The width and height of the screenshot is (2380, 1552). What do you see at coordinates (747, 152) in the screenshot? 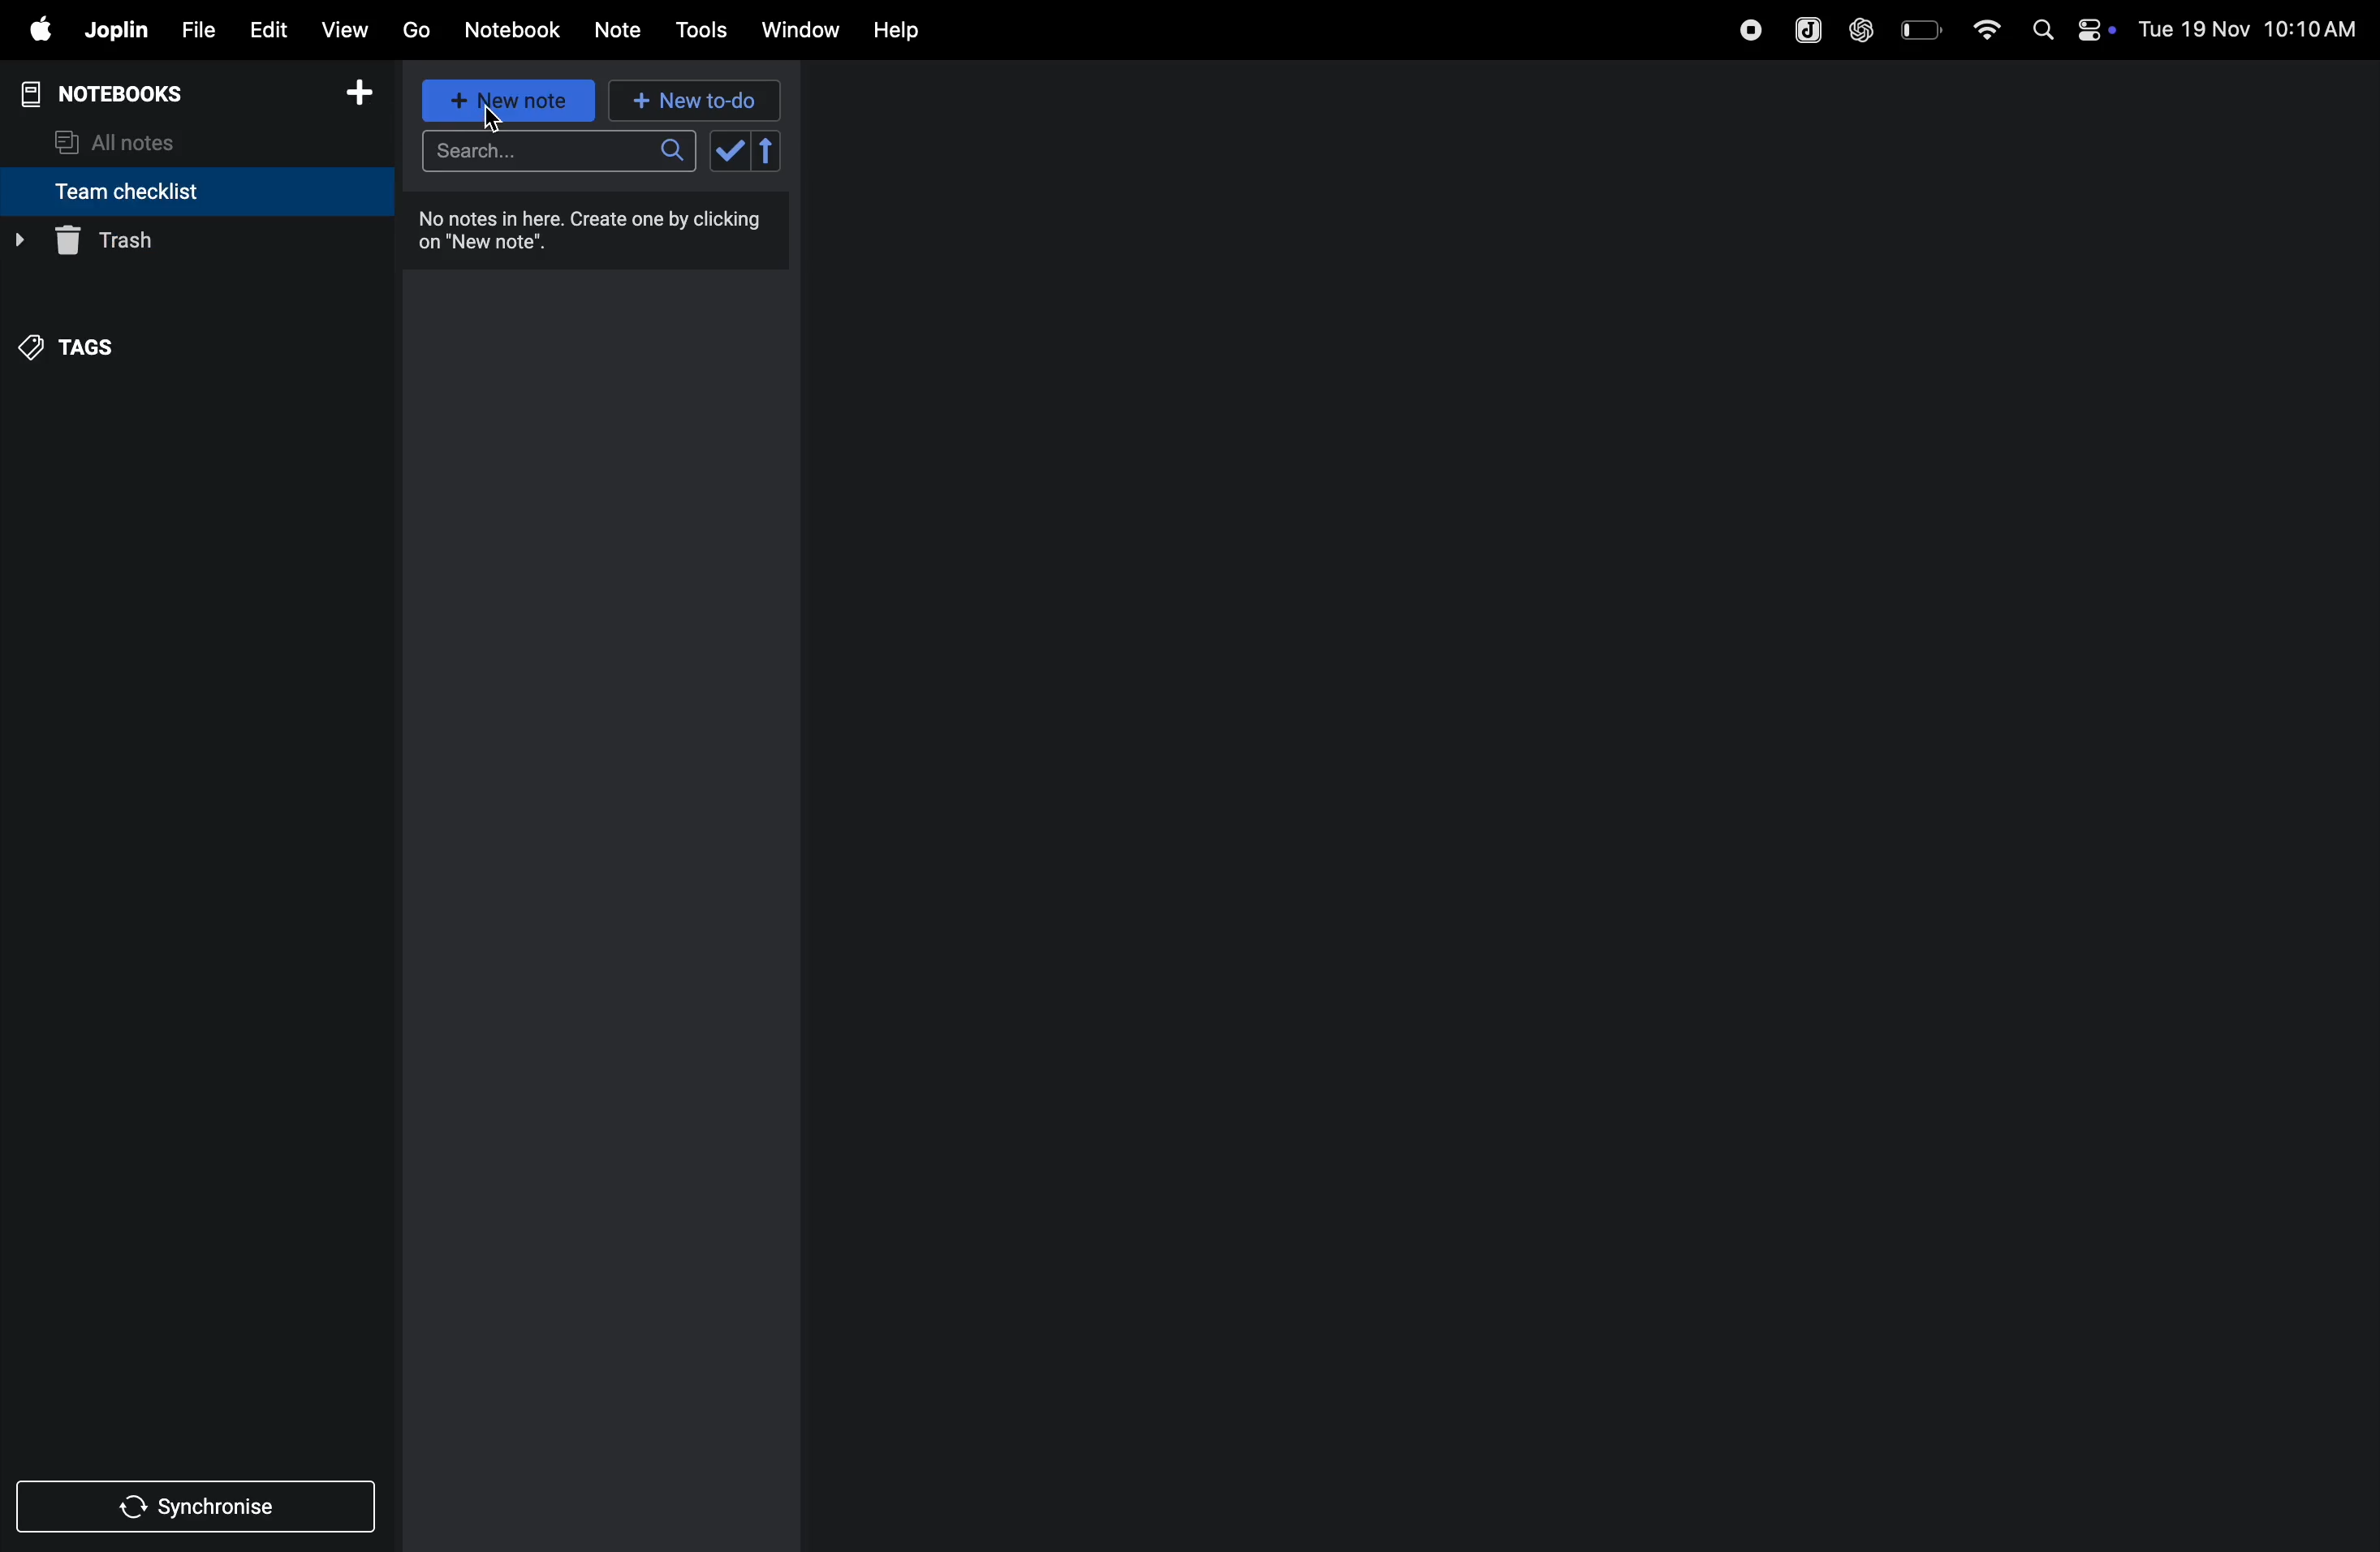
I see `check` at bounding box center [747, 152].